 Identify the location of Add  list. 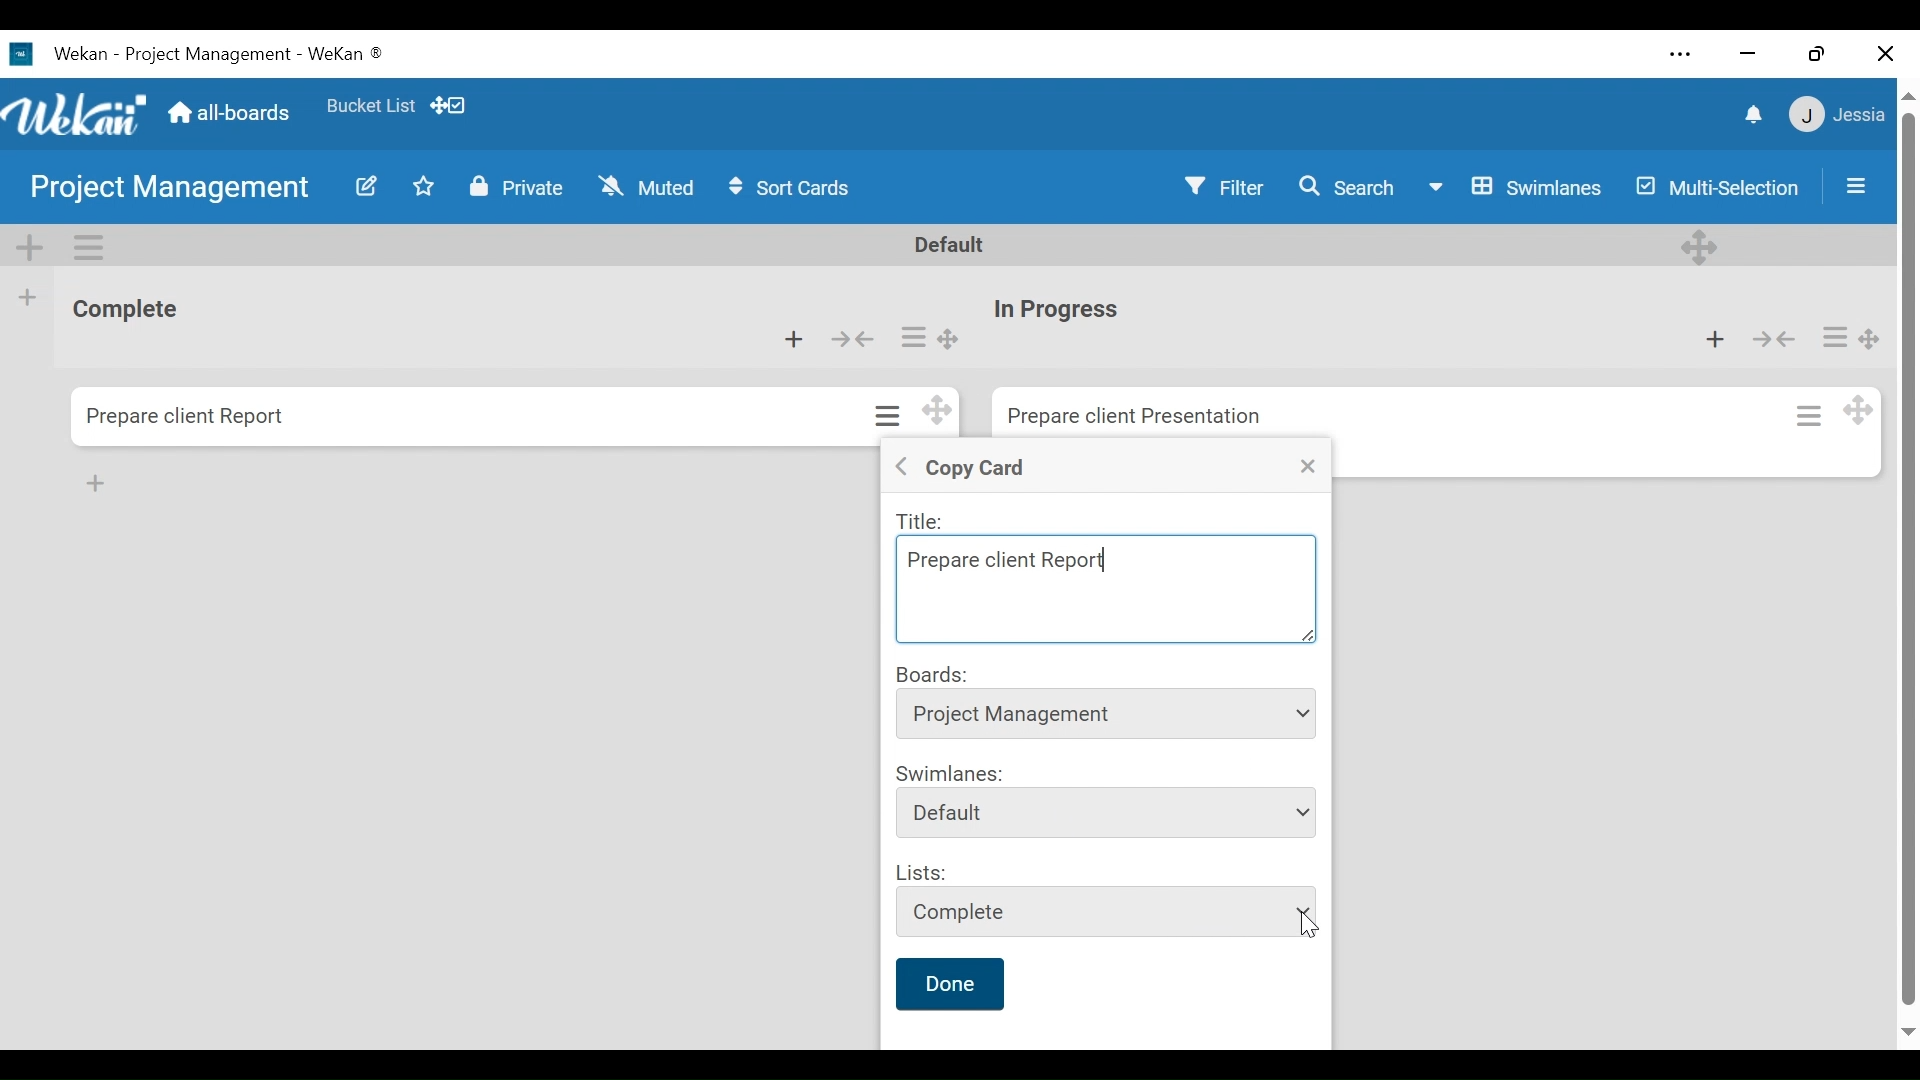
(26, 298).